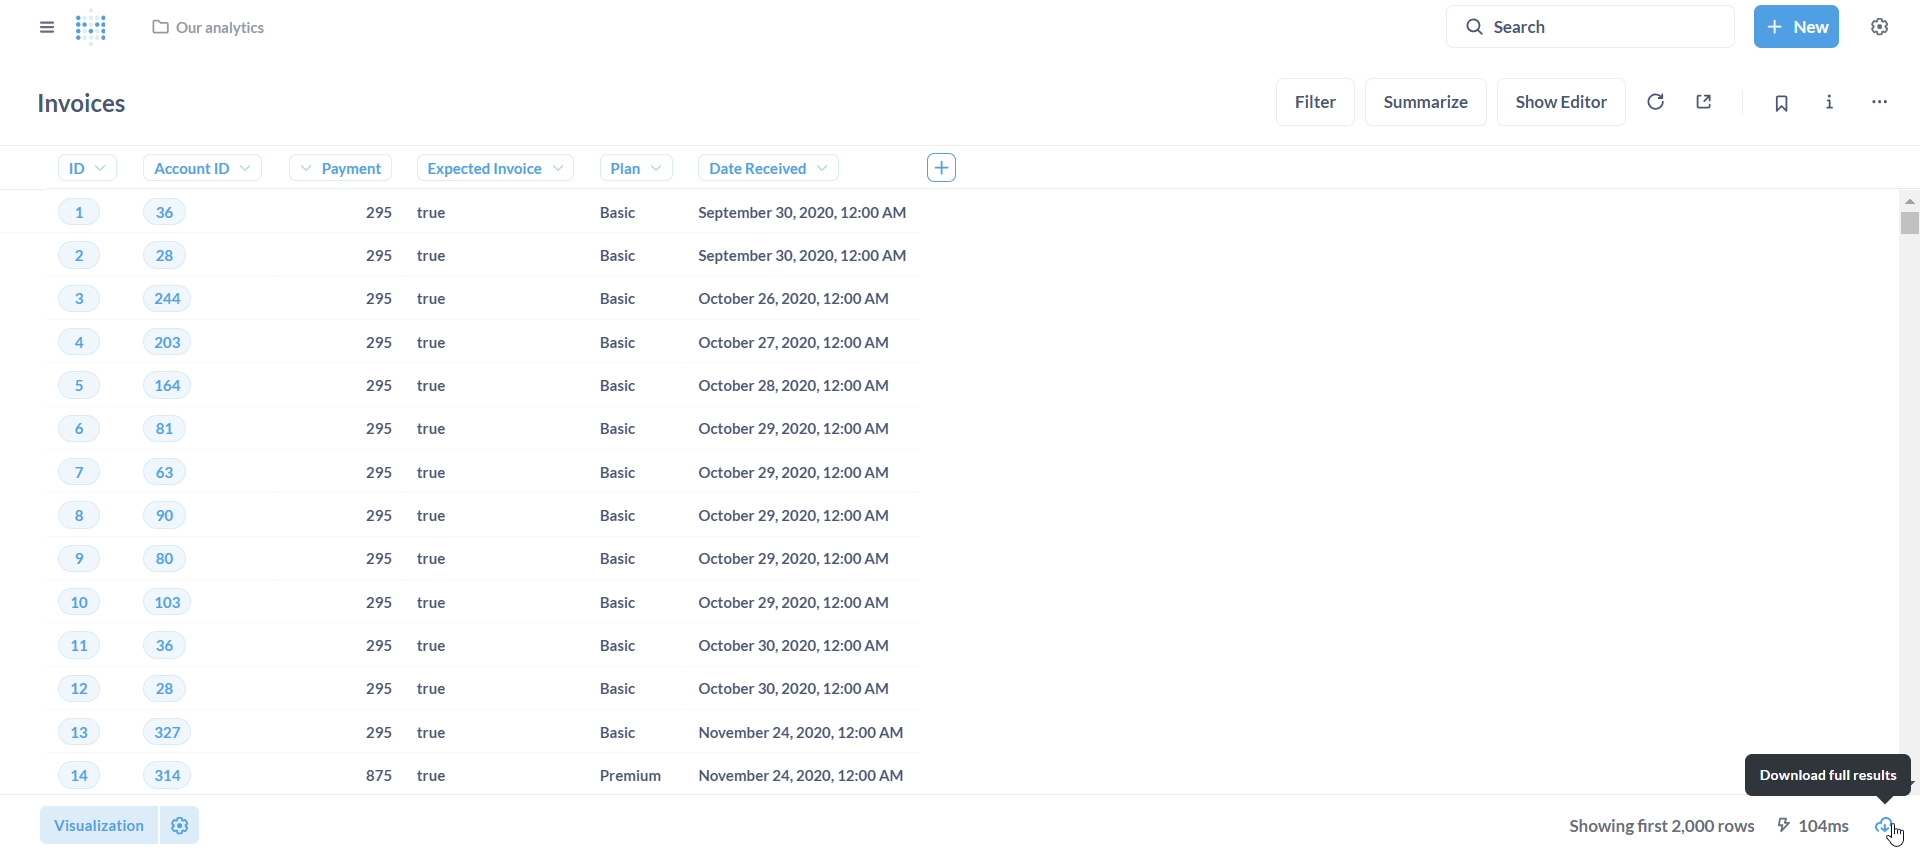 The width and height of the screenshot is (1920, 854). Describe the element at coordinates (179, 824) in the screenshot. I see `settings` at that location.